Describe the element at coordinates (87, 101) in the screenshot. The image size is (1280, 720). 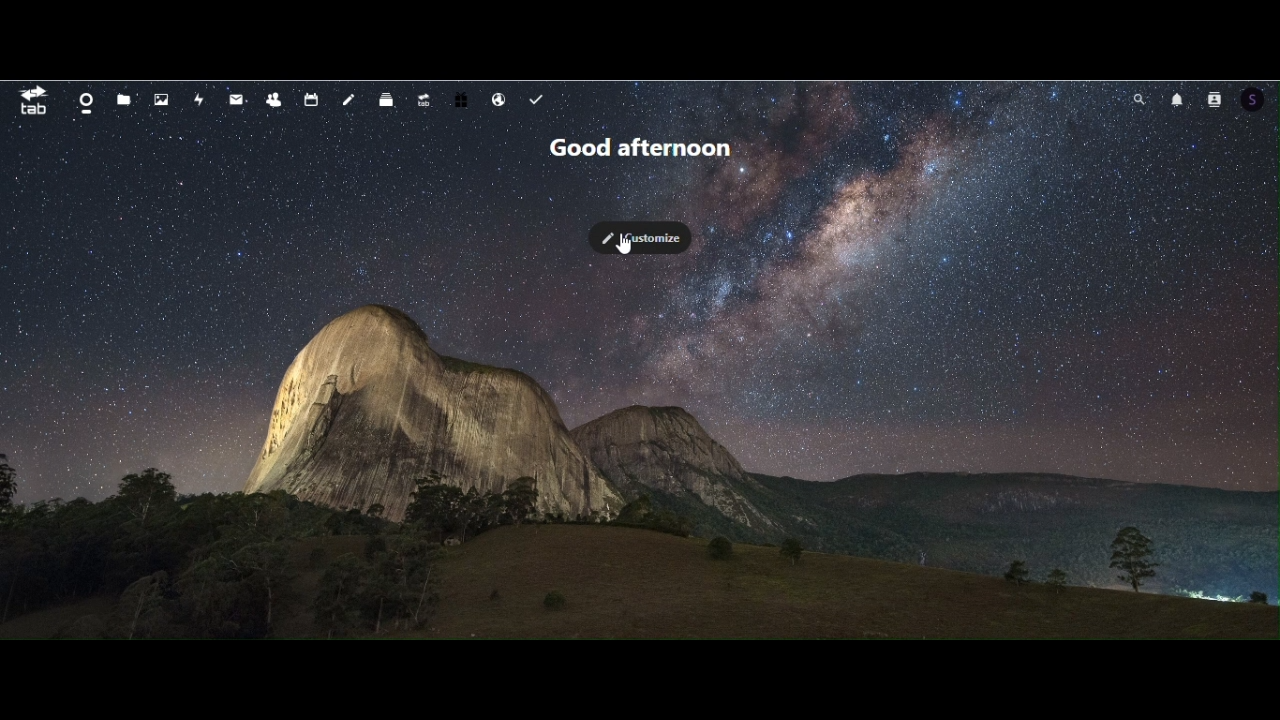
I see `dashboard` at that location.